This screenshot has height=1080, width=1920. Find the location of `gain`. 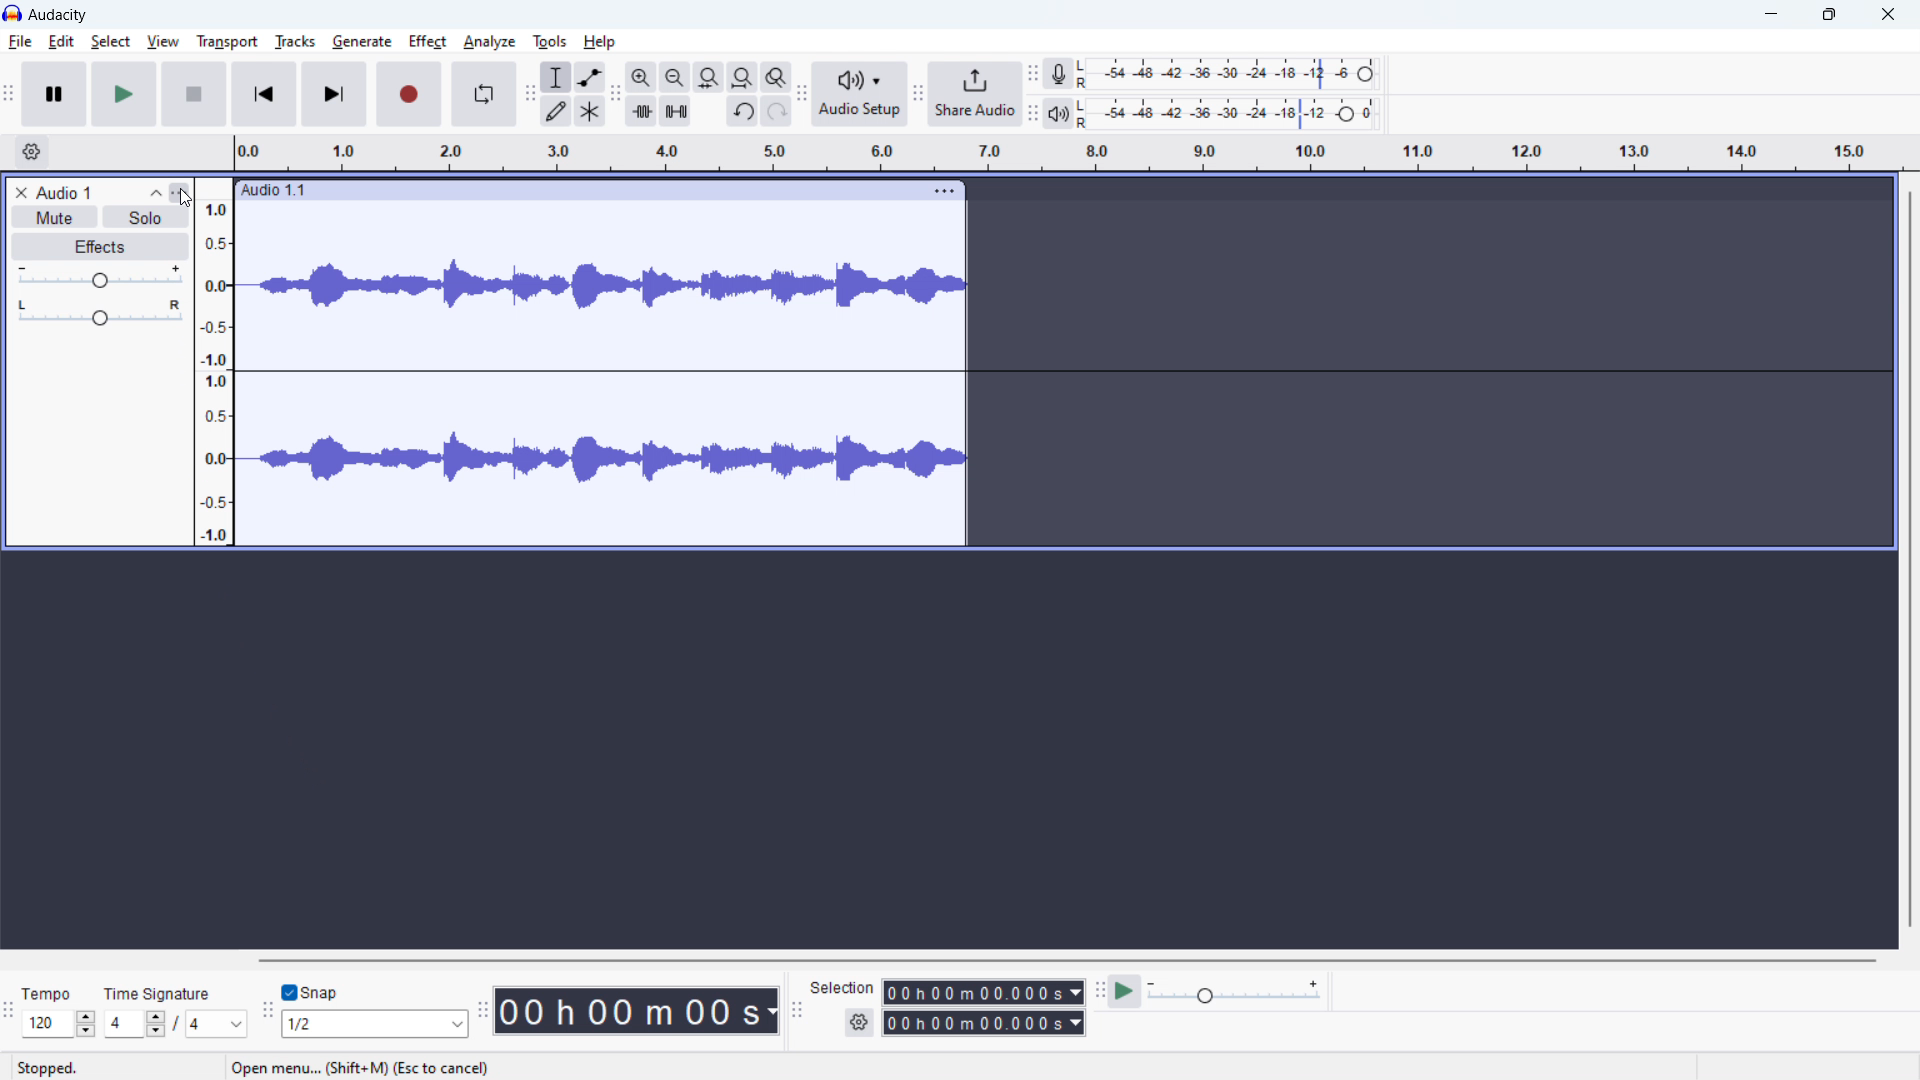

gain is located at coordinates (100, 277).